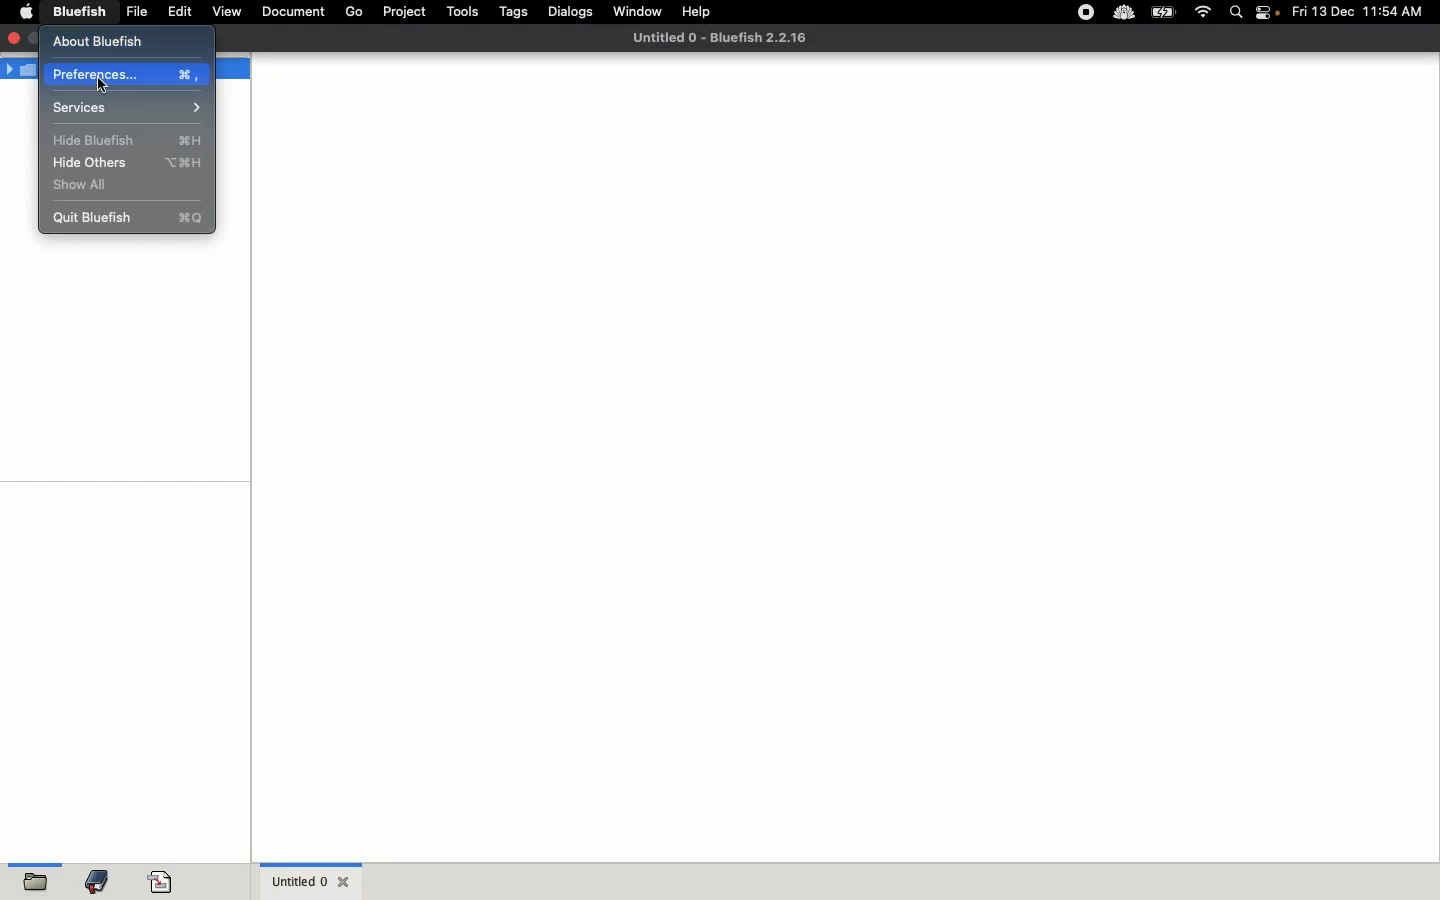 Image resolution: width=1440 pixels, height=900 pixels. Describe the element at coordinates (311, 880) in the screenshot. I see `Untitled` at that location.